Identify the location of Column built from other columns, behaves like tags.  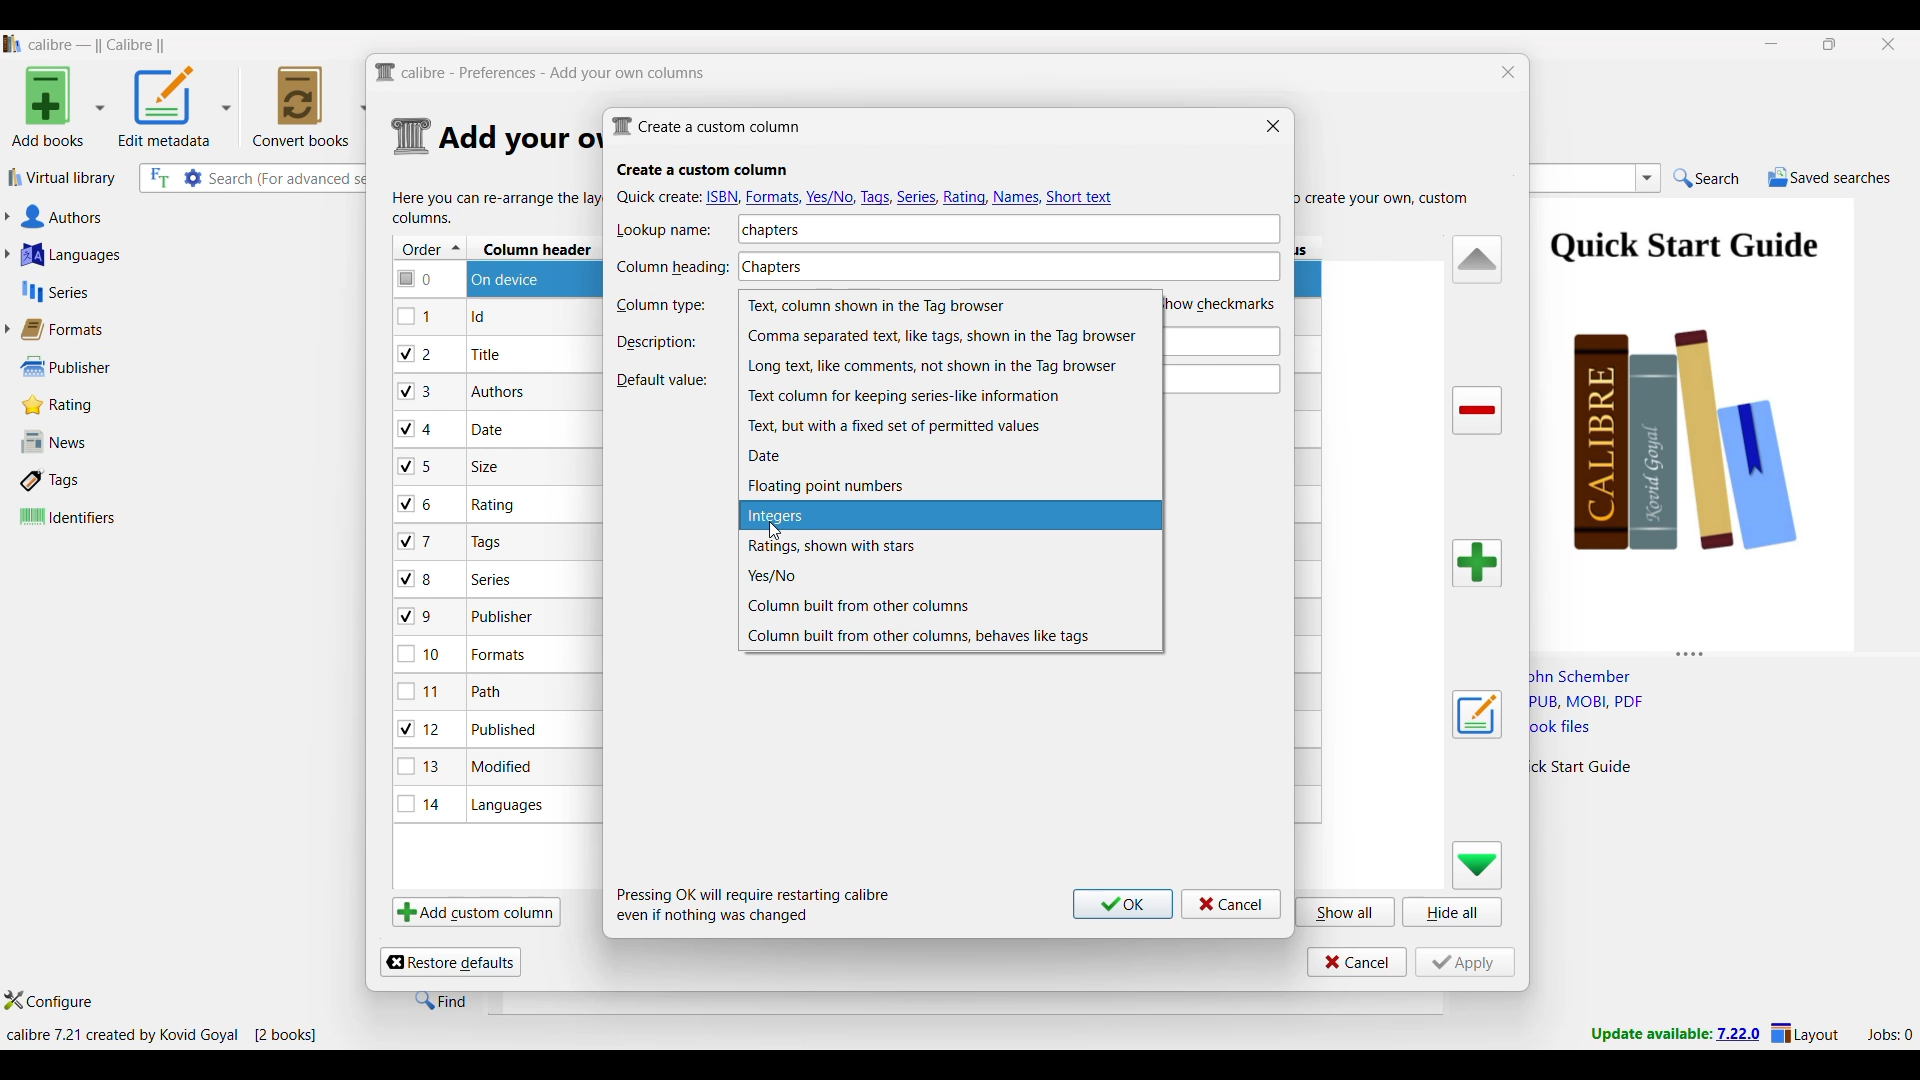
(950, 636).